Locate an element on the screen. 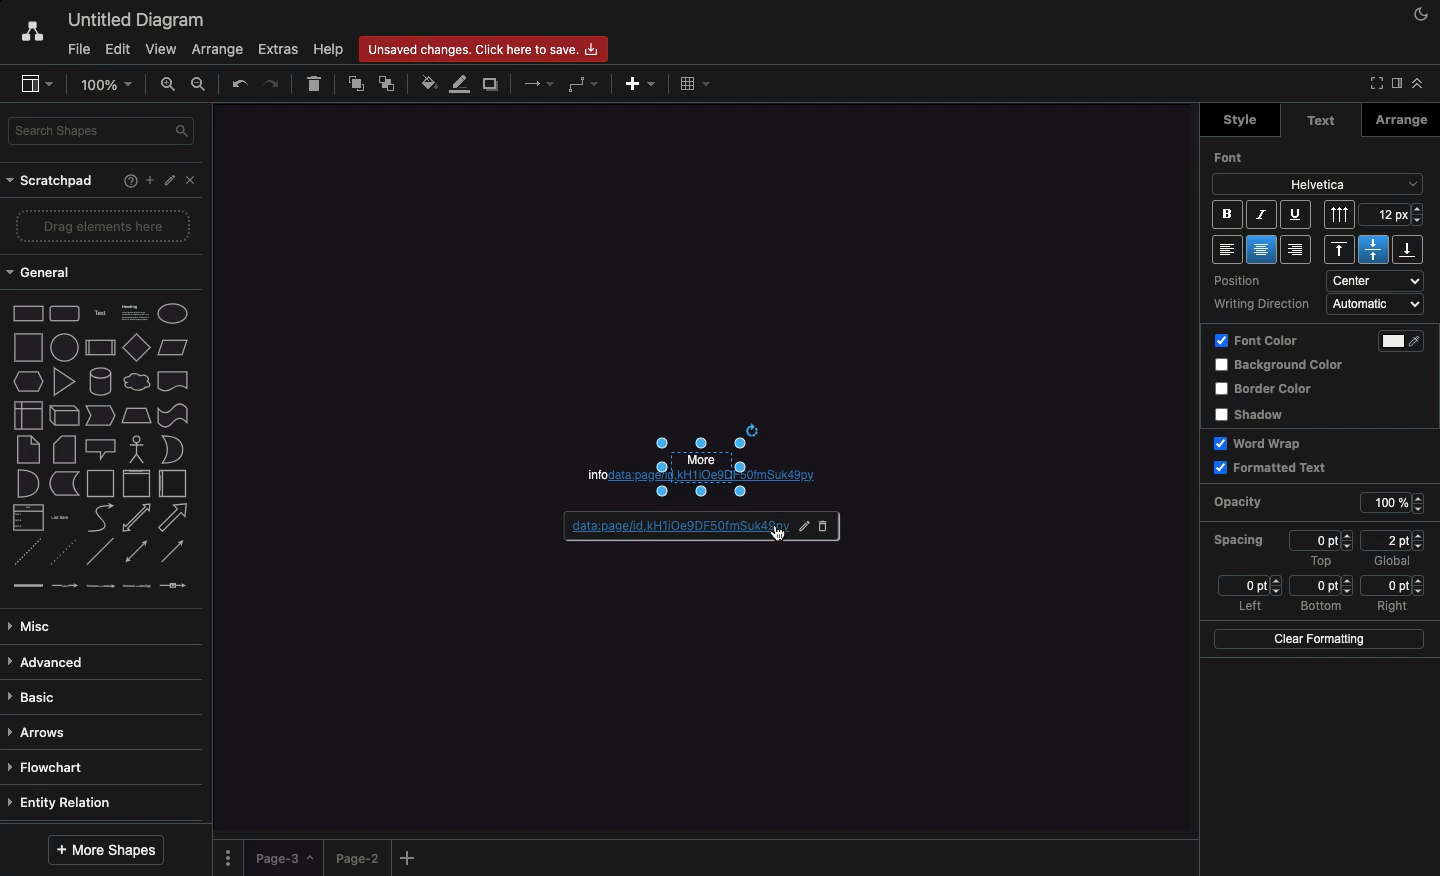 The height and width of the screenshot is (876, 1440). Line color is located at coordinates (457, 86).